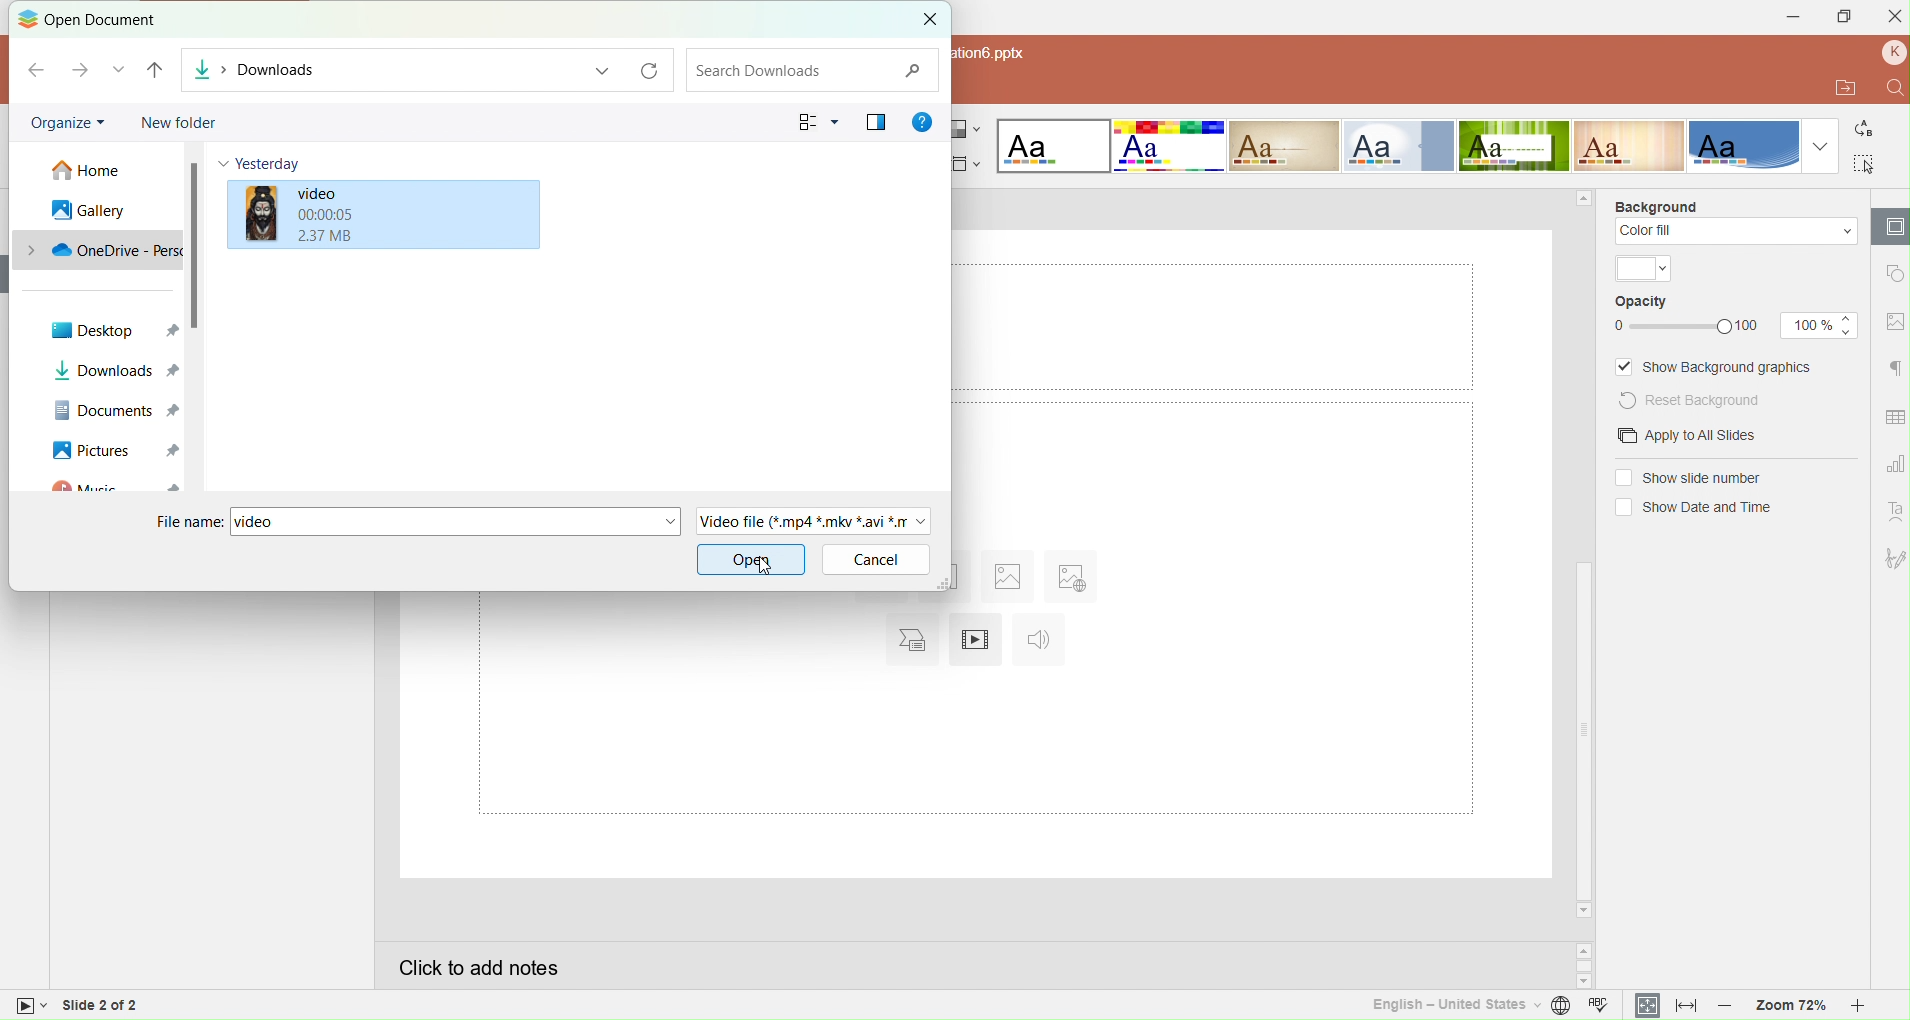  What do you see at coordinates (1793, 1006) in the screenshot?
I see `Zoom 72%` at bounding box center [1793, 1006].